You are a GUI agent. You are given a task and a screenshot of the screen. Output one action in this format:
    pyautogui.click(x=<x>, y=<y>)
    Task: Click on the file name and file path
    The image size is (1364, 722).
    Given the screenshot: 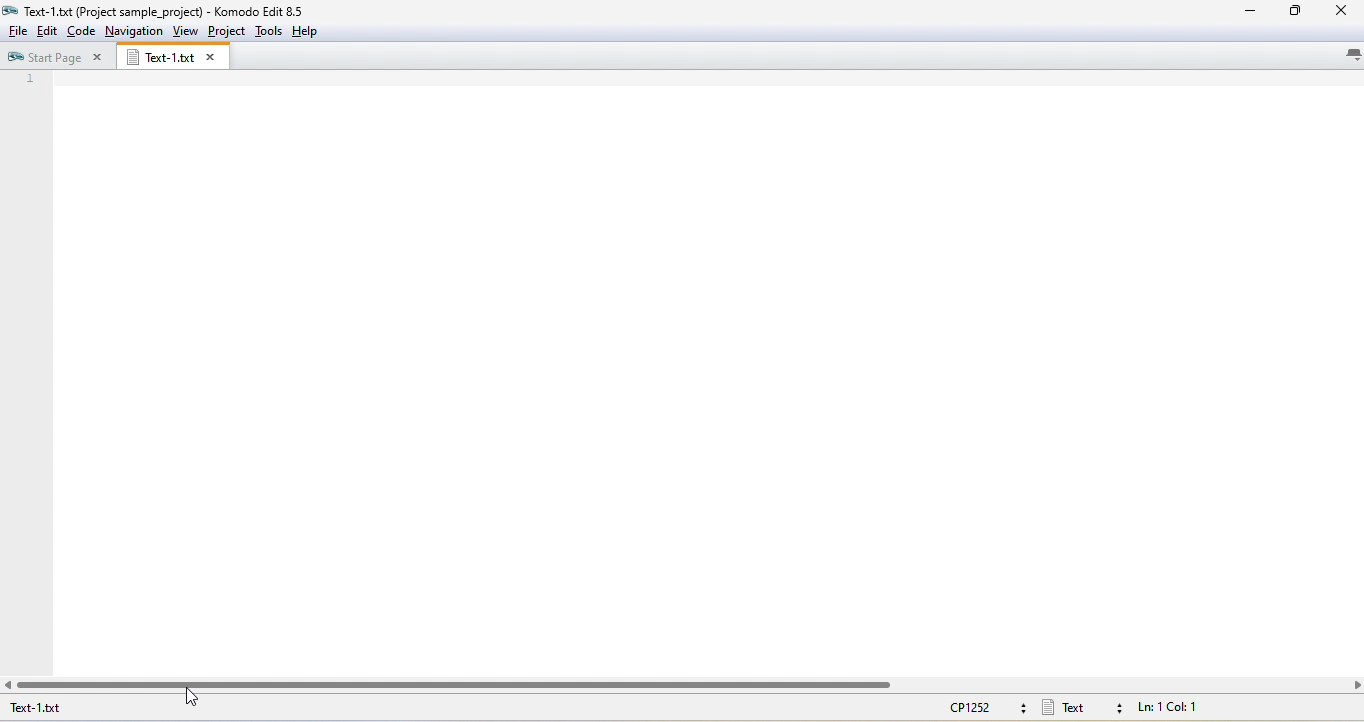 What is the action you would take?
    pyautogui.click(x=113, y=11)
    